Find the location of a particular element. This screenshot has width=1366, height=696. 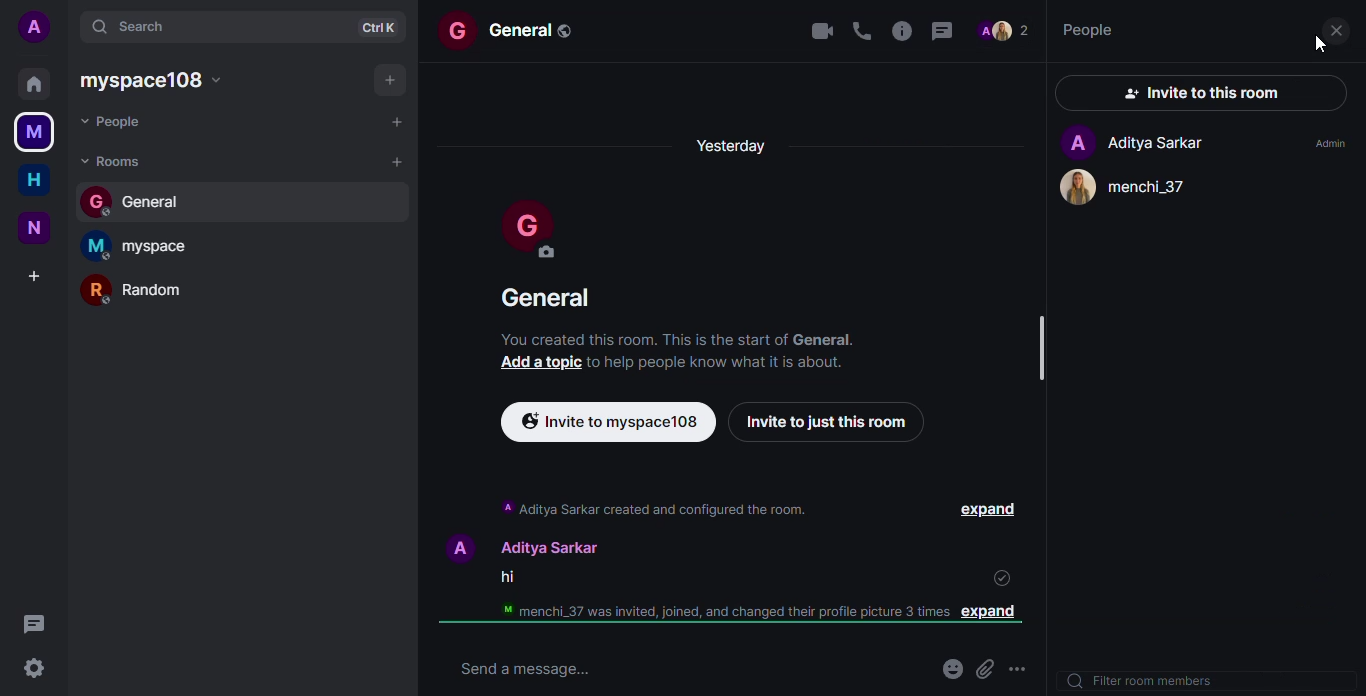

new is located at coordinates (34, 228).